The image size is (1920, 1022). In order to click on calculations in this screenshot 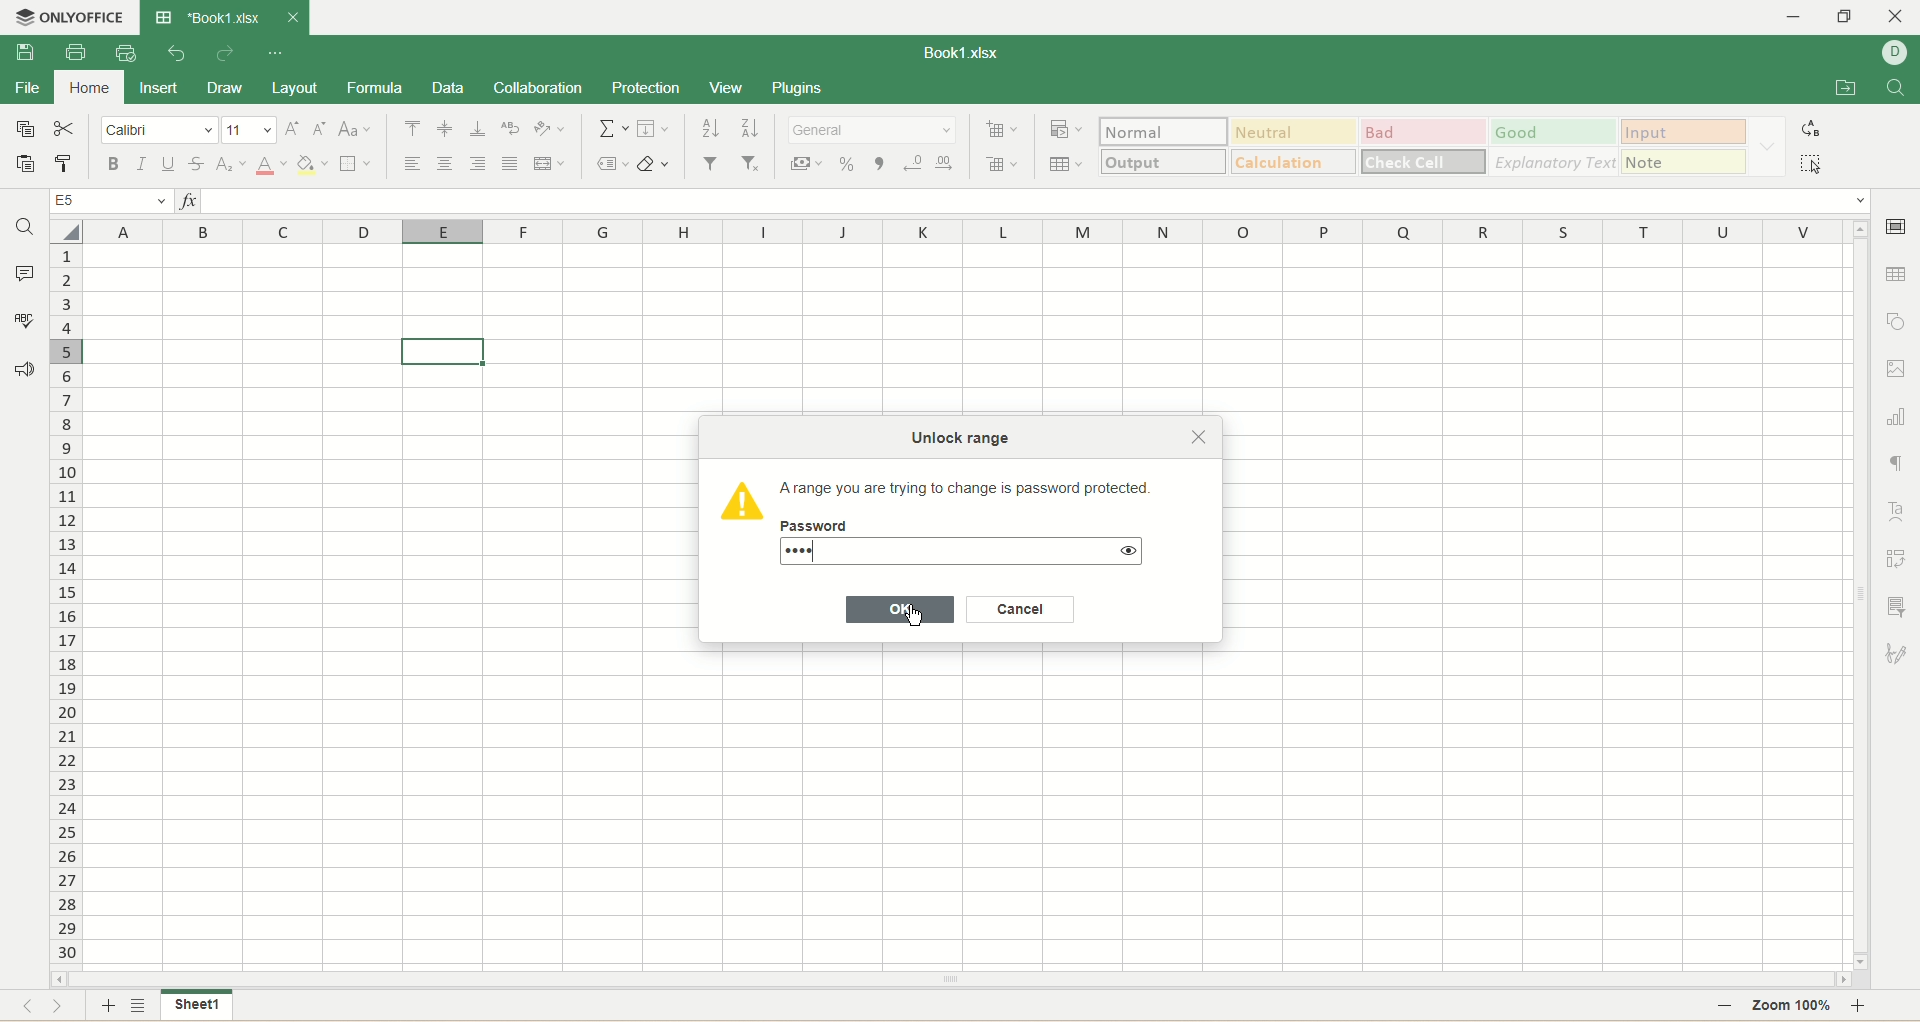, I will do `click(1295, 161)`.